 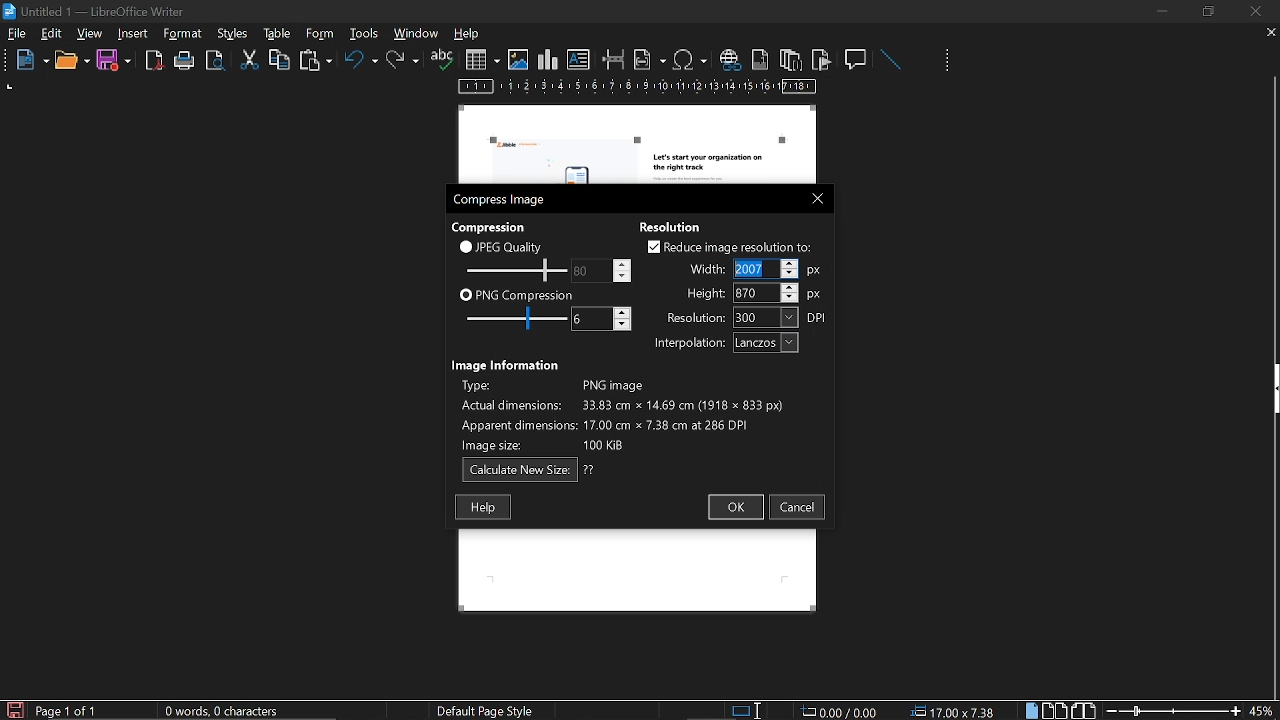 I want to click on ok , so click(x=734, y=508).